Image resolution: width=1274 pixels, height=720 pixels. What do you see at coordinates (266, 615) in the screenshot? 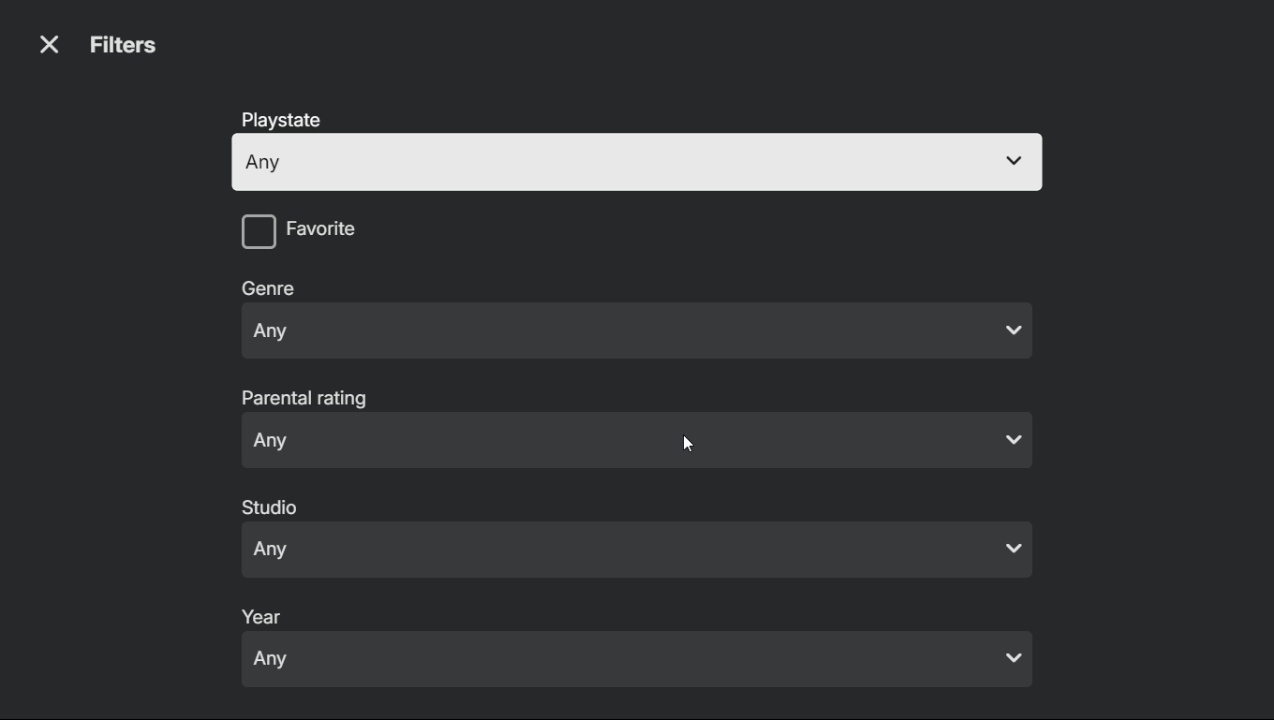
I see `year` at bounding box center [266, 615].